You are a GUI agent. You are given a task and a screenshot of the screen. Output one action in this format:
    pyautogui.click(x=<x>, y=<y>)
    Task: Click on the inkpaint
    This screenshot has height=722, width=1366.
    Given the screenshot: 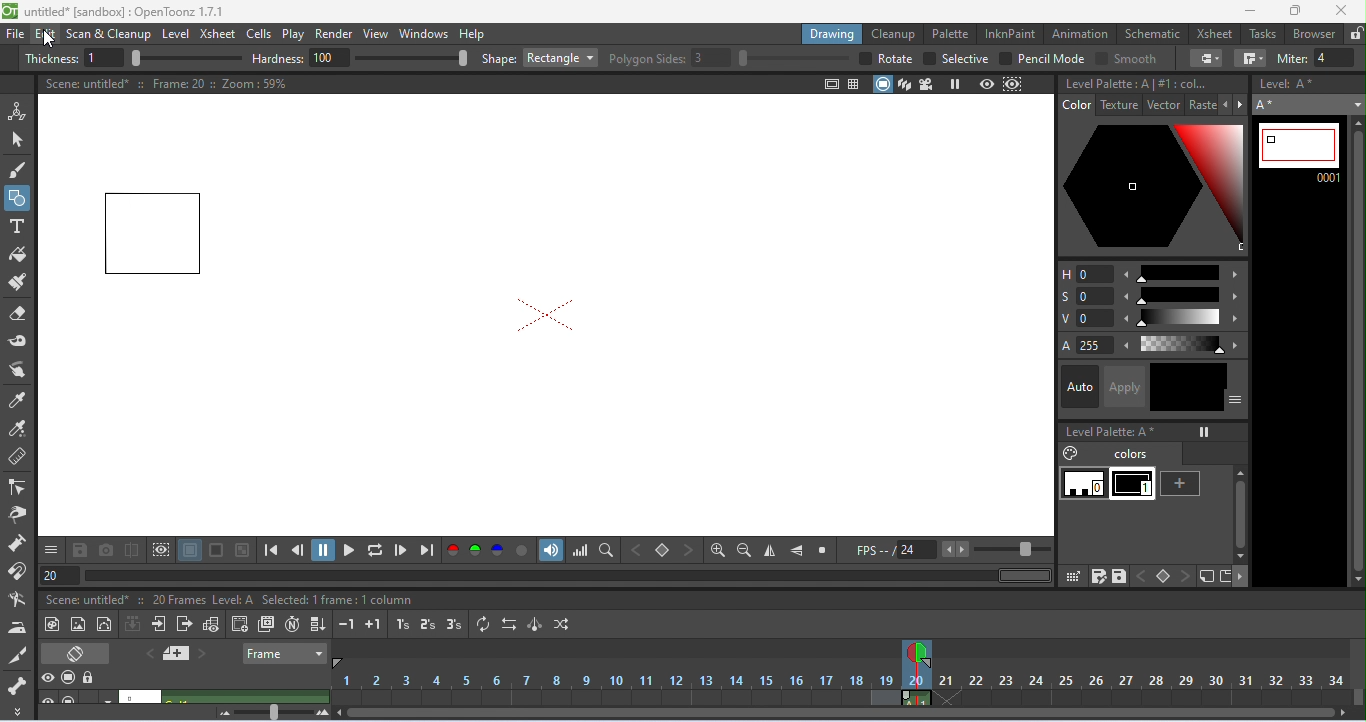 What is the action you would take?
    pyautogui.click(x=1010, y=33)
    